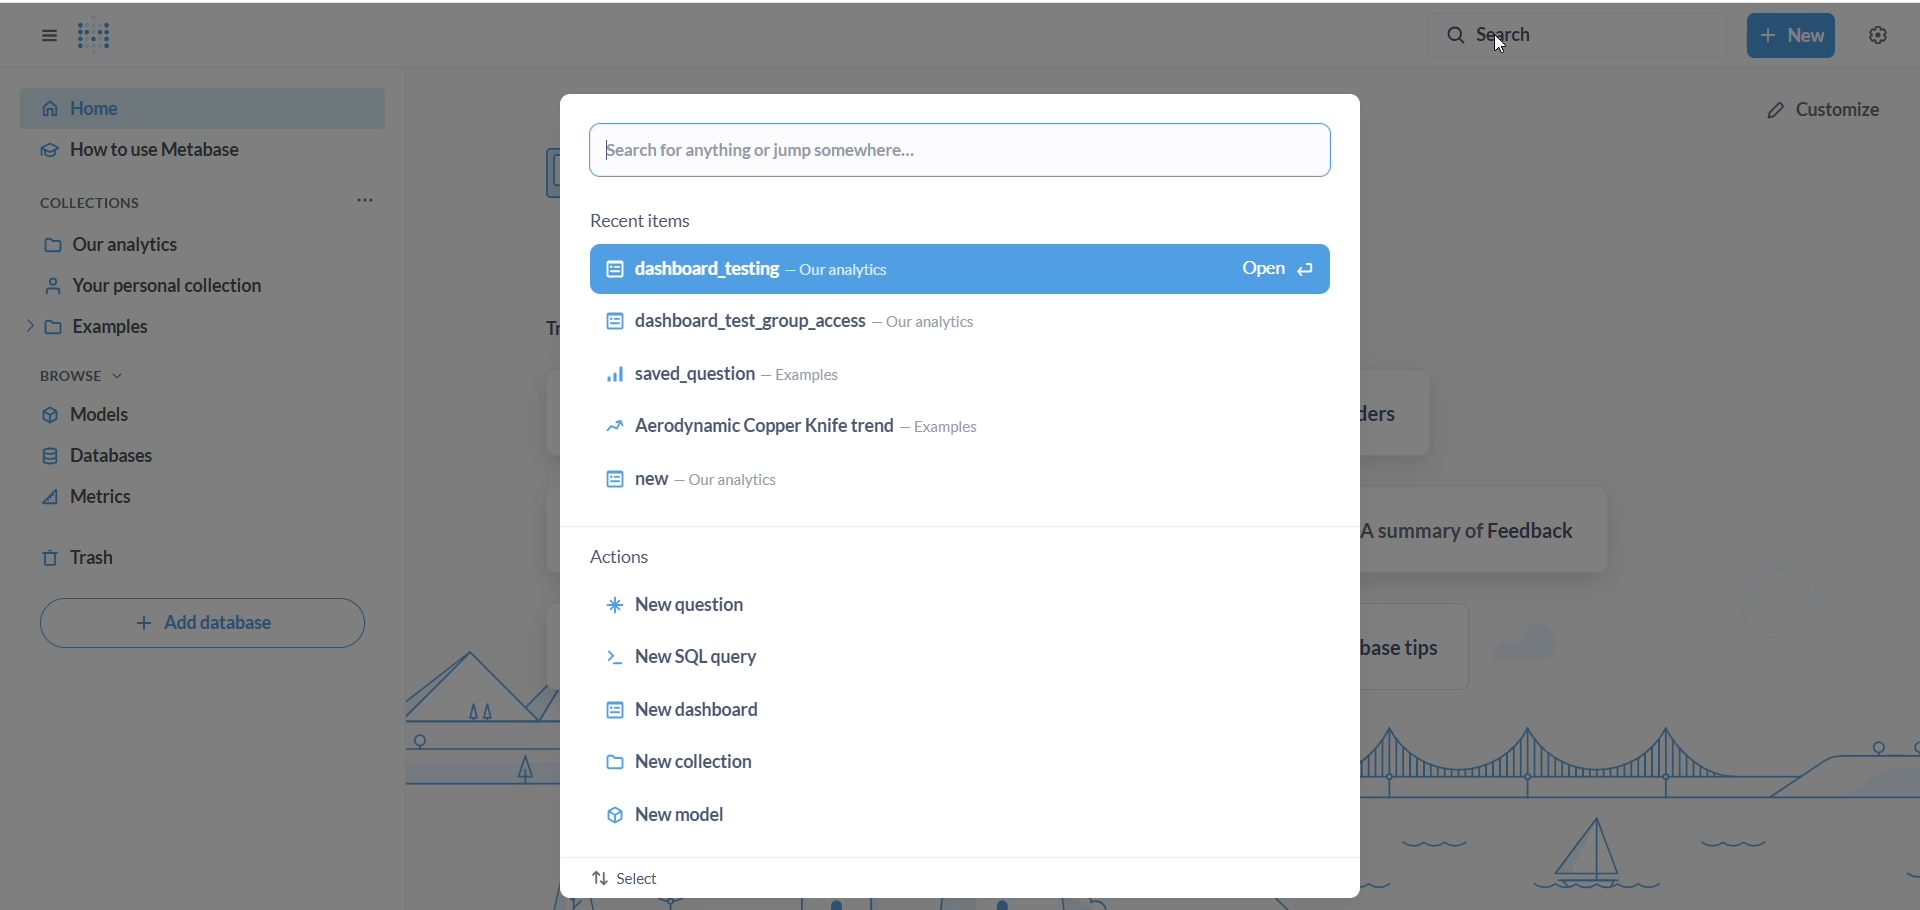 This screenshot has height=910, width=1920. I want to click on new dashboard, so click(927, 711).